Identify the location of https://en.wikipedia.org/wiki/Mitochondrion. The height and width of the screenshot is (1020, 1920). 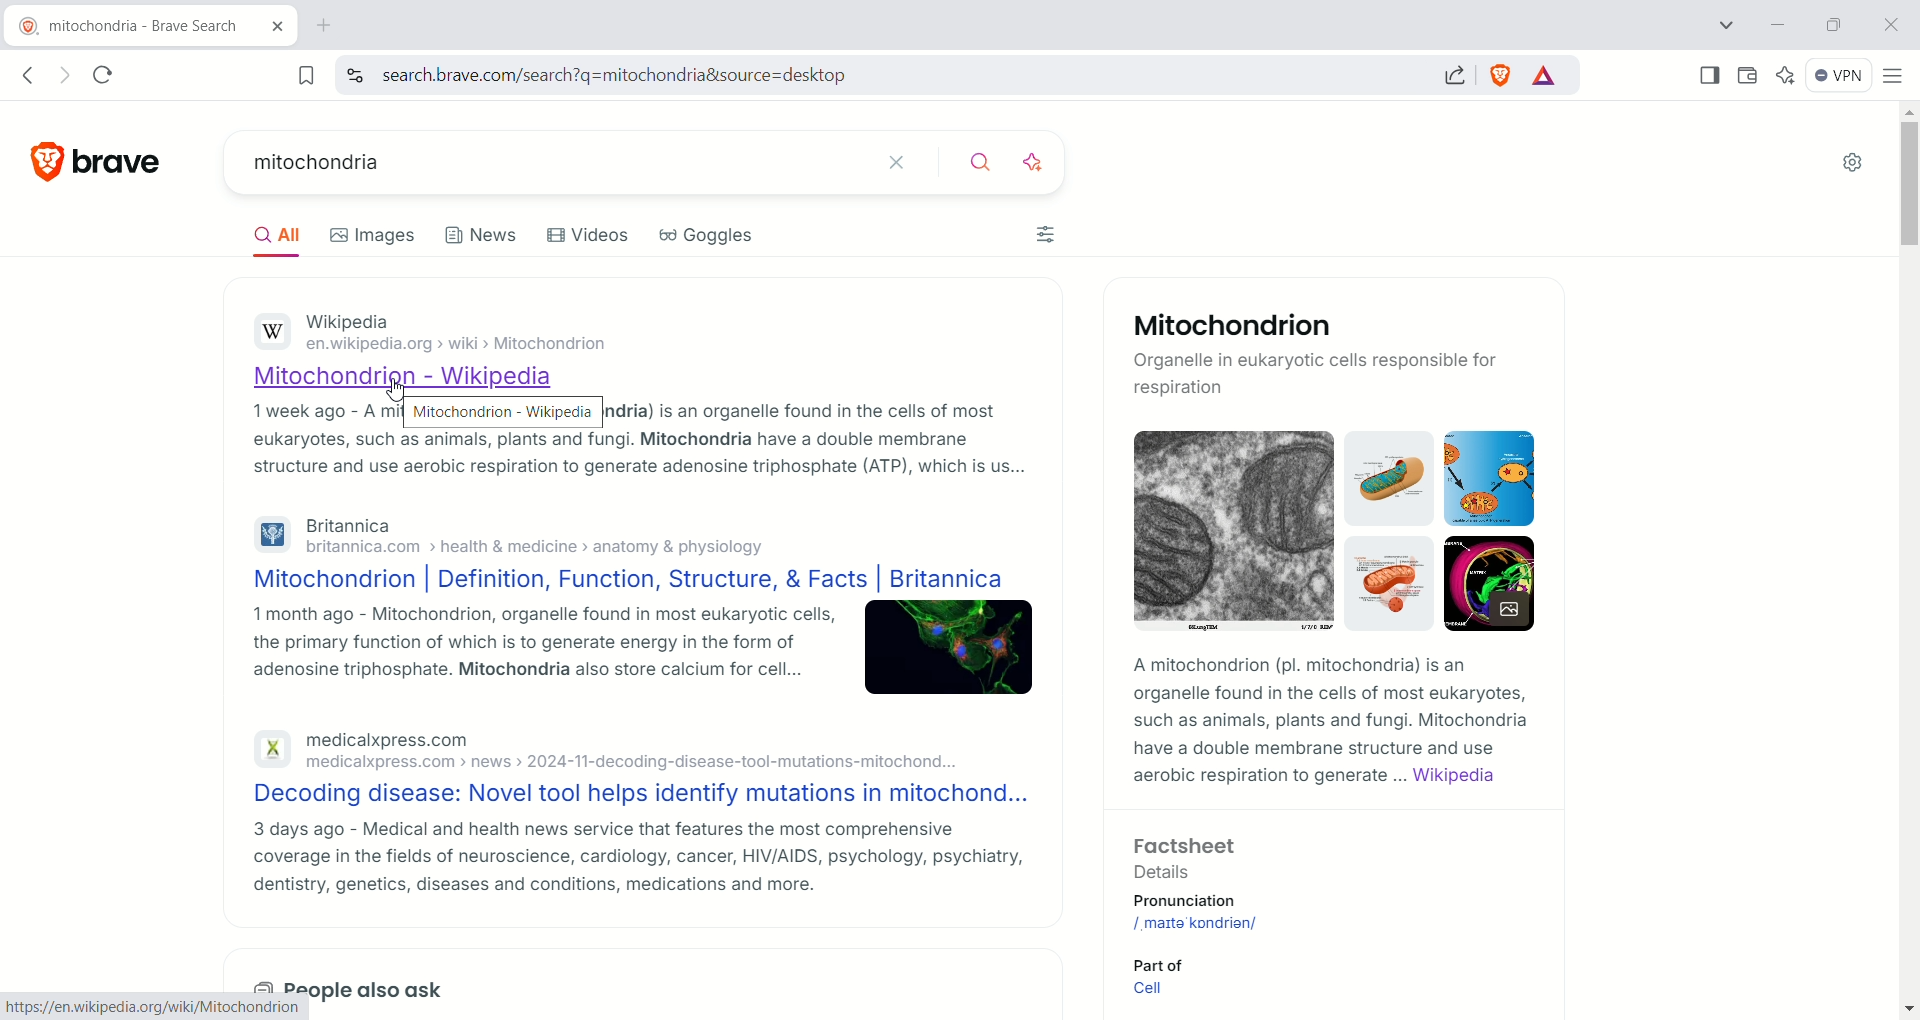
(154, 1007).